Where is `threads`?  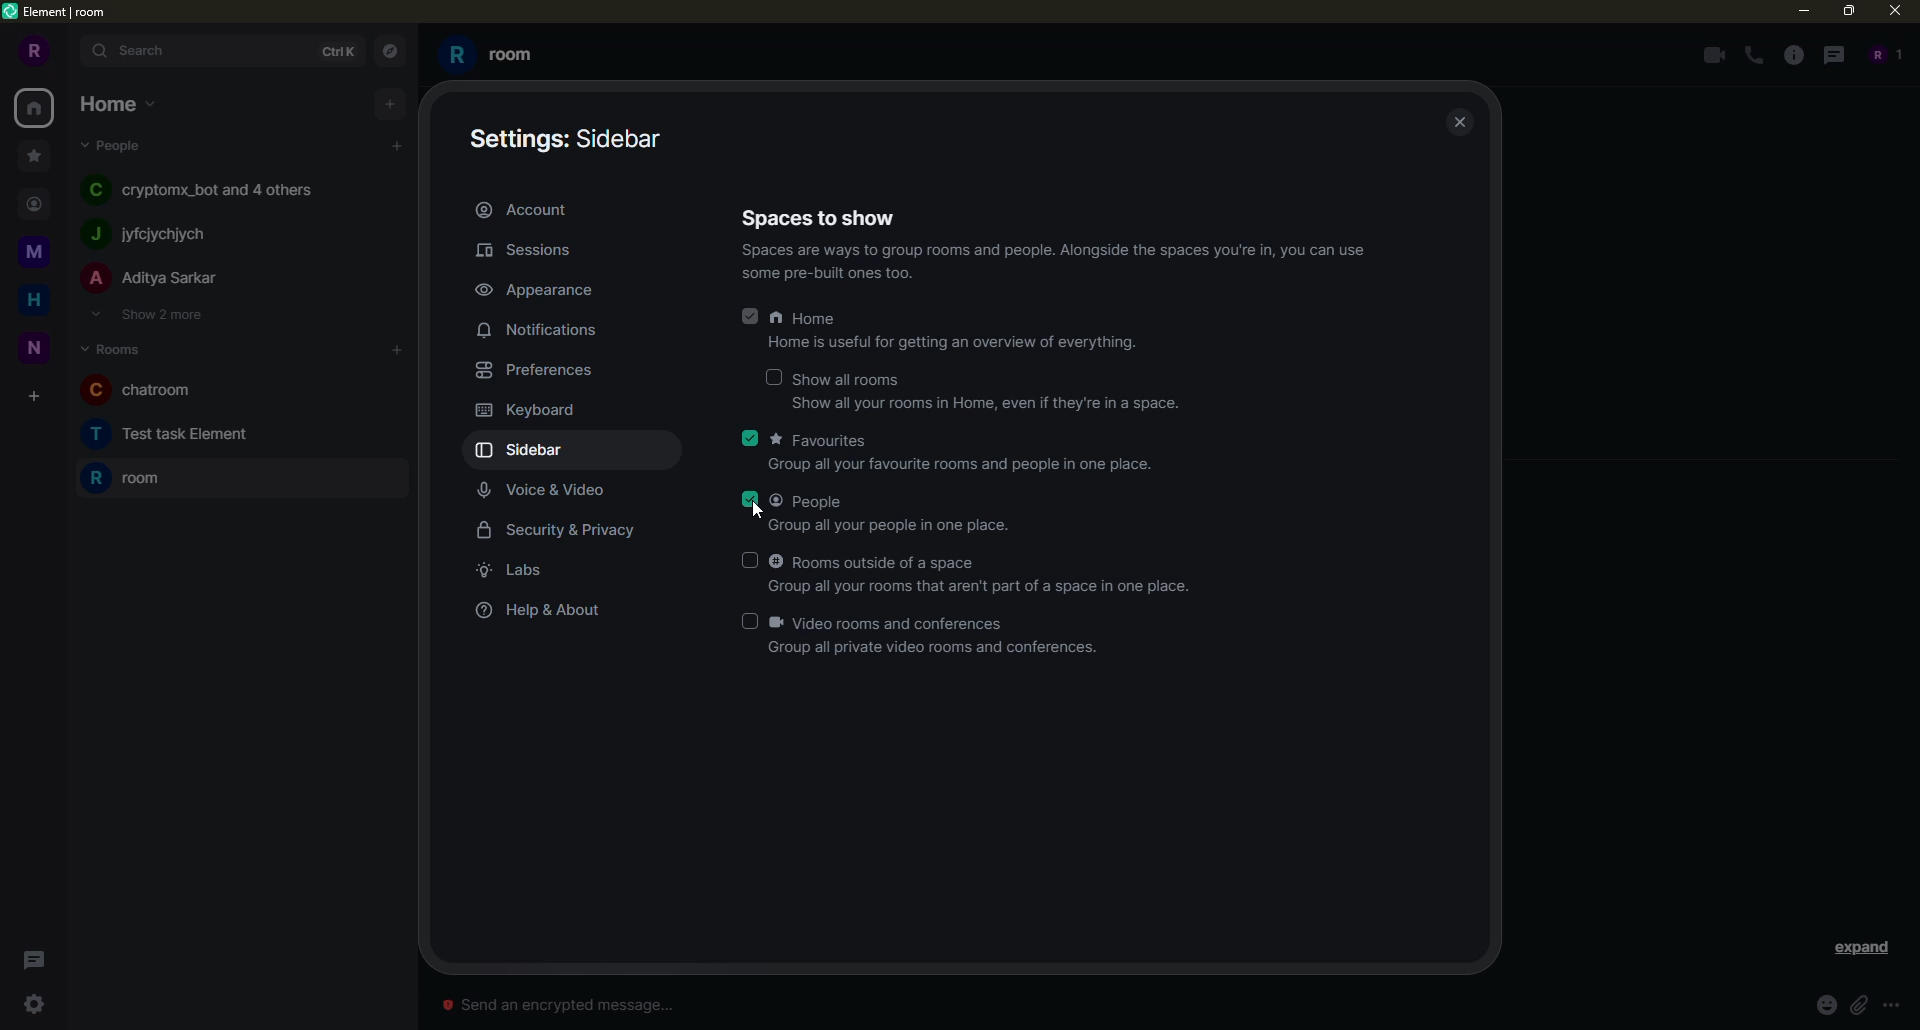 threads is located at coordinates (32, 956).